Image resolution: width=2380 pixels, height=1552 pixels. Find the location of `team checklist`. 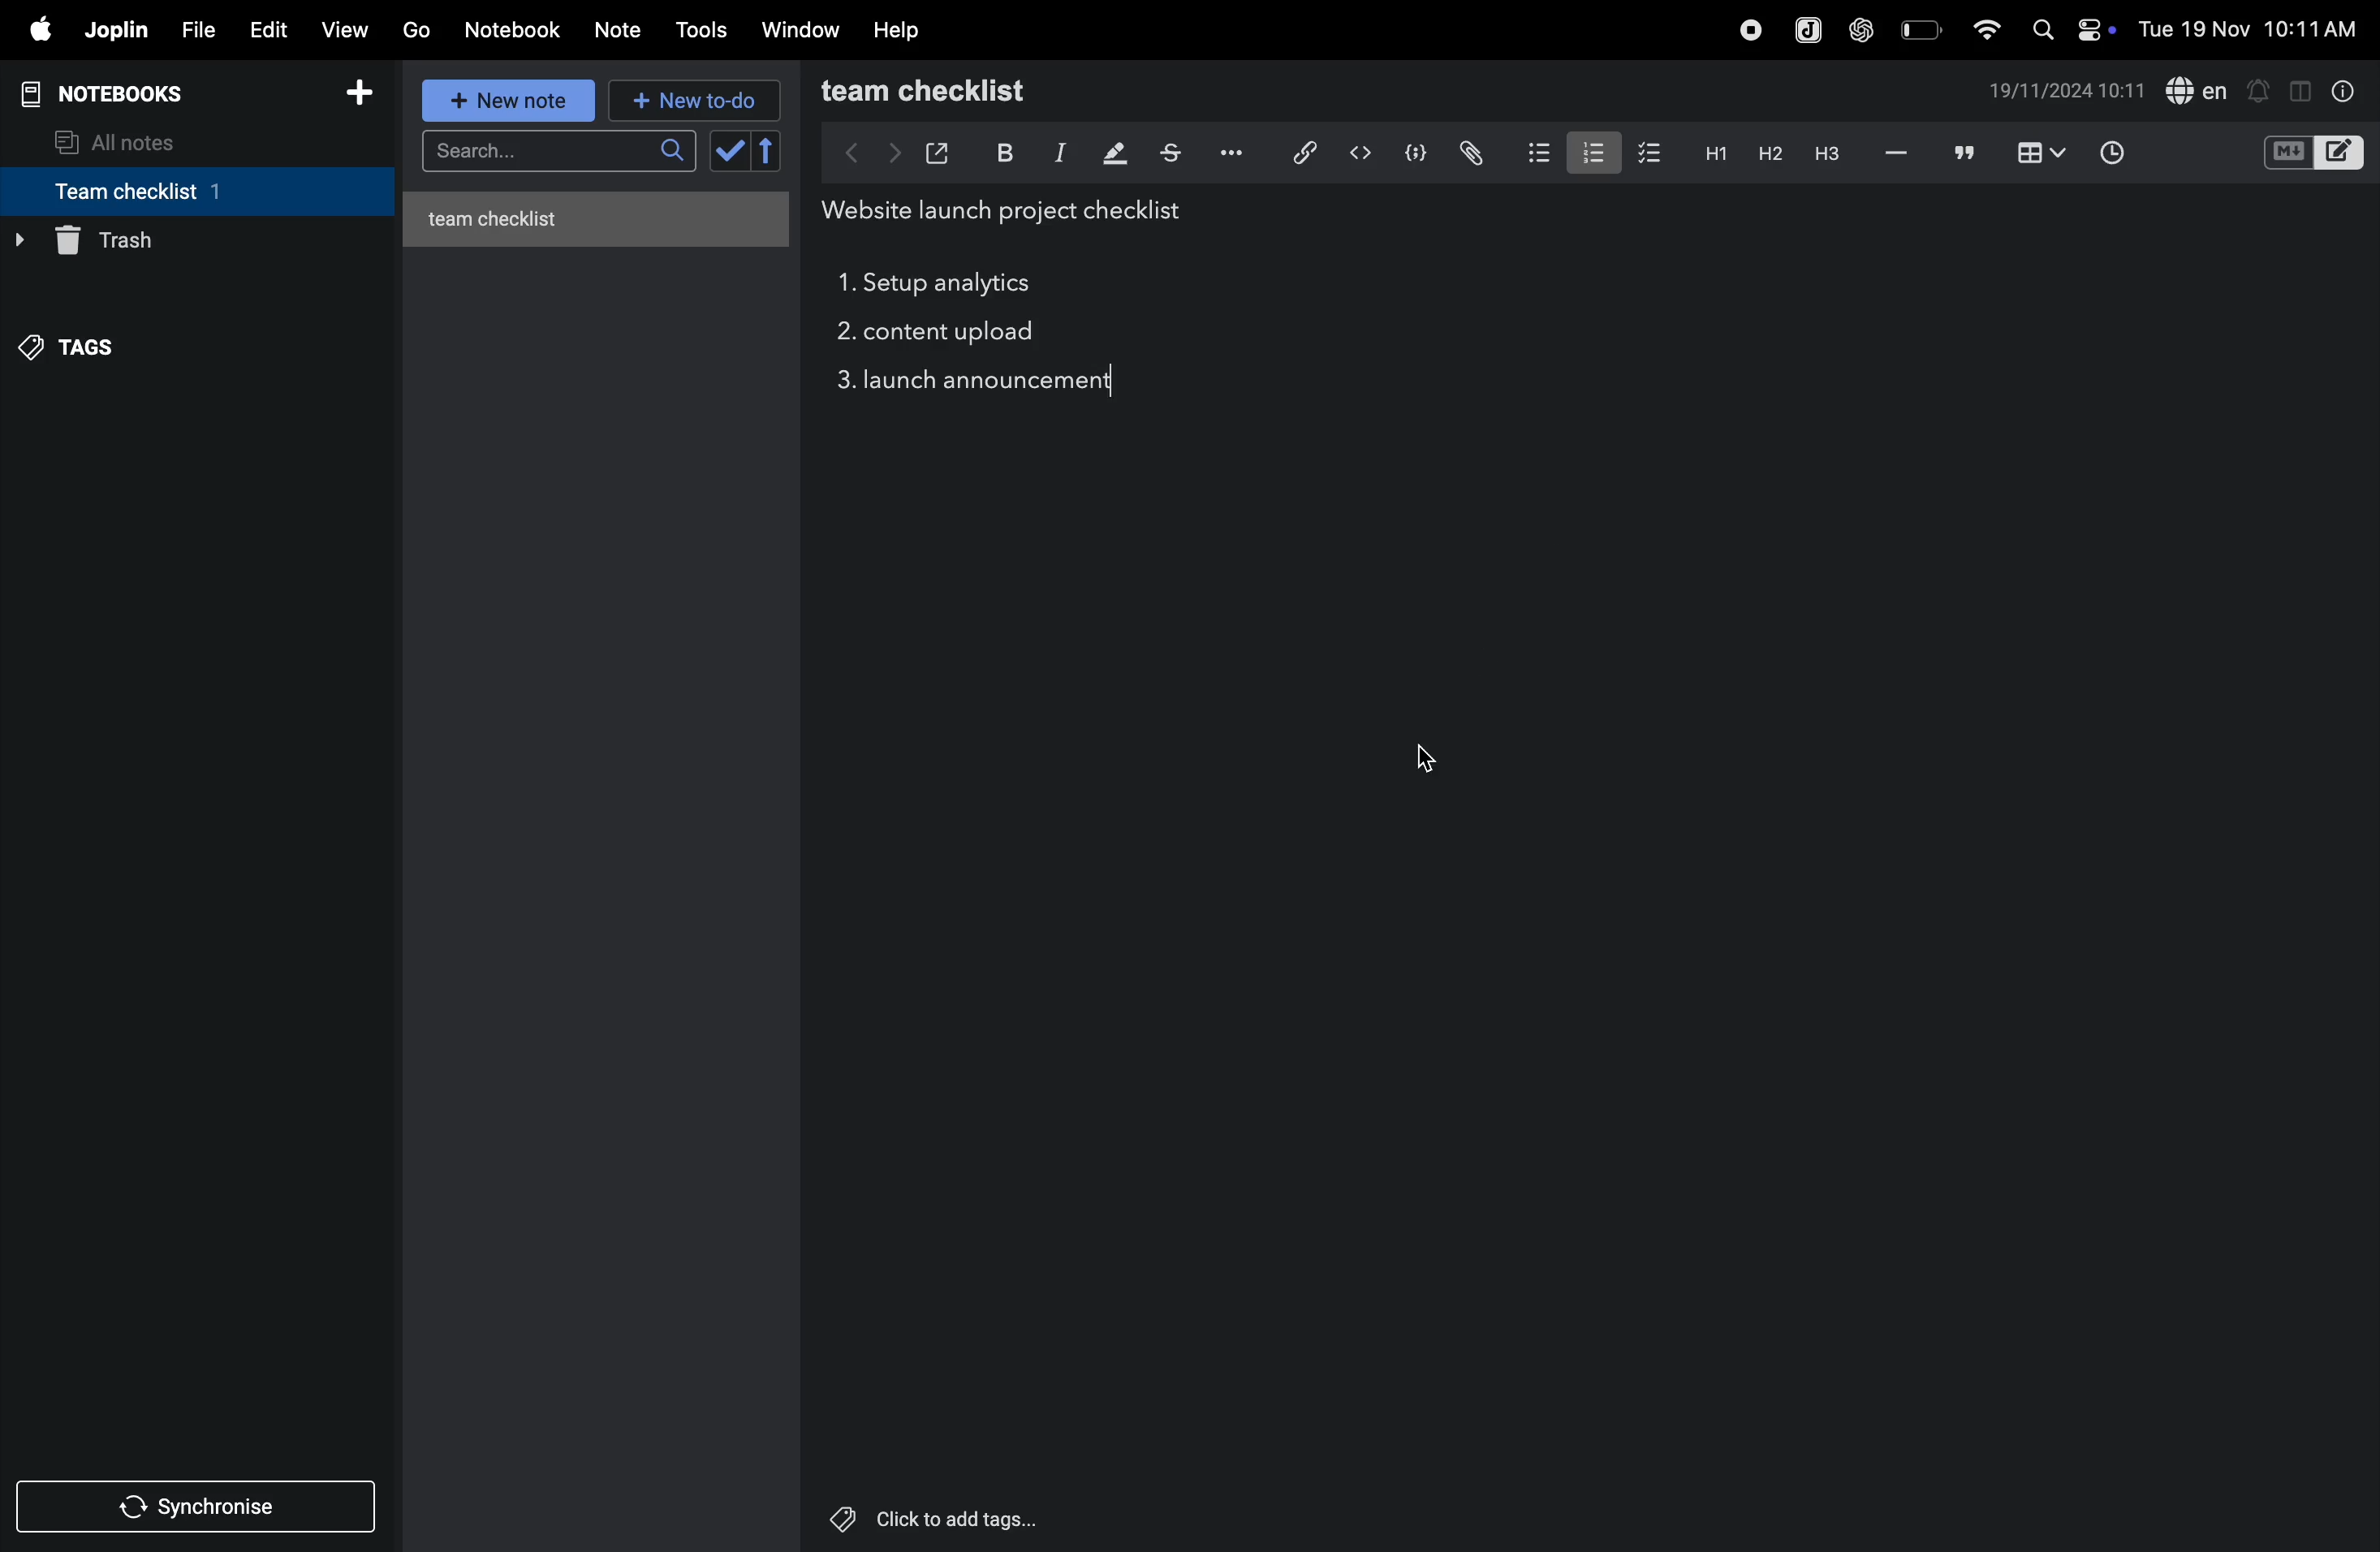

team checklist is located at coordinates (163, 191).